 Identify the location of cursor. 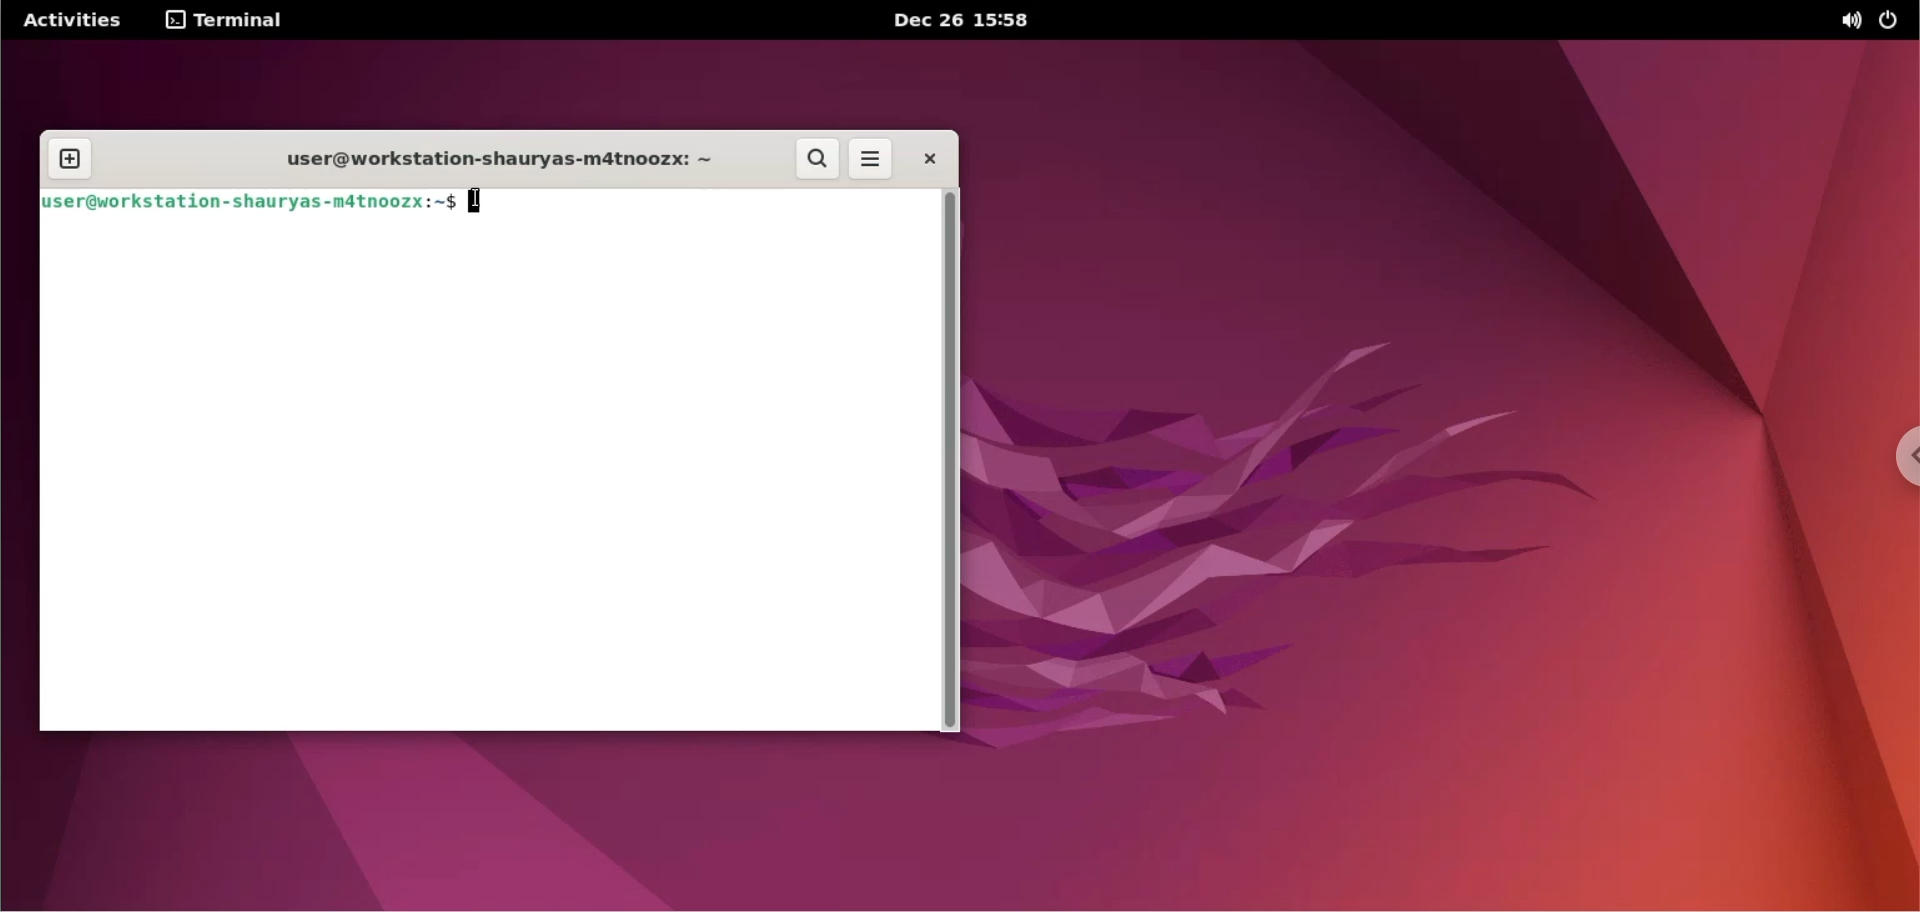
(478, 201).